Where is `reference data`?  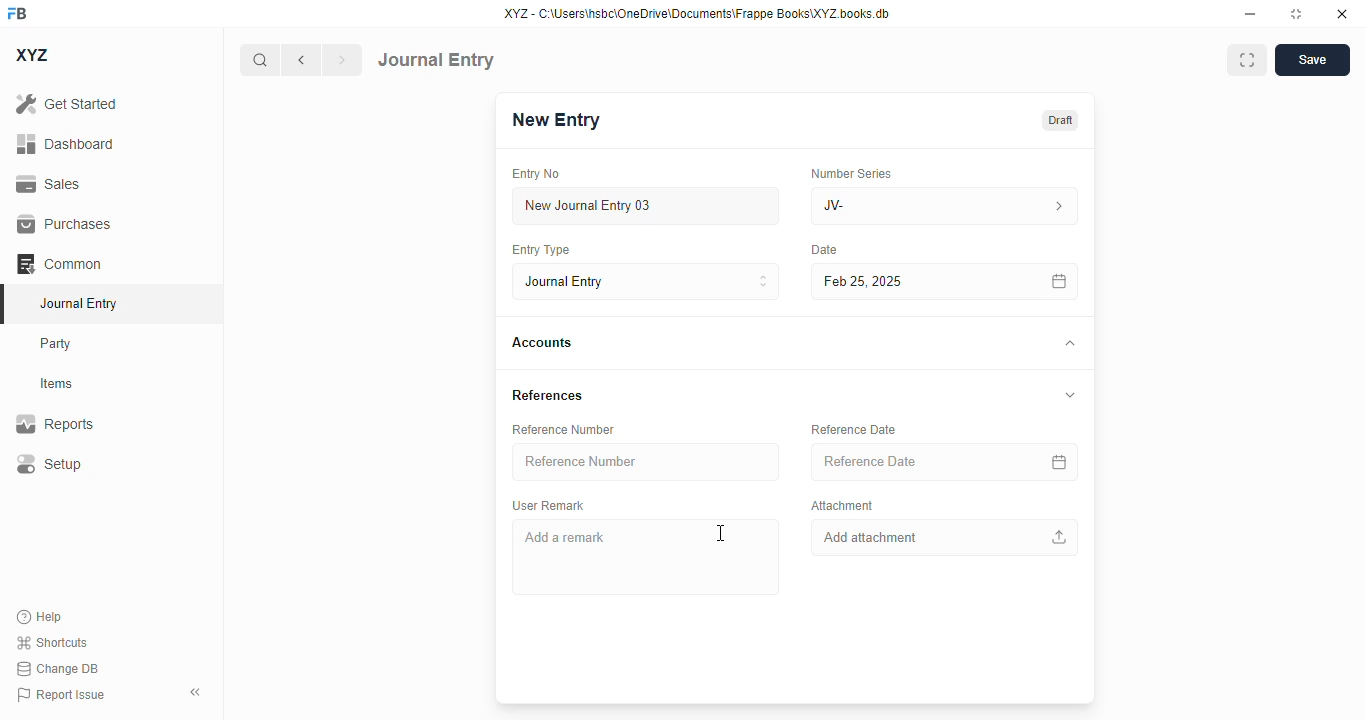
reference data is located at coordinates (854, 429).